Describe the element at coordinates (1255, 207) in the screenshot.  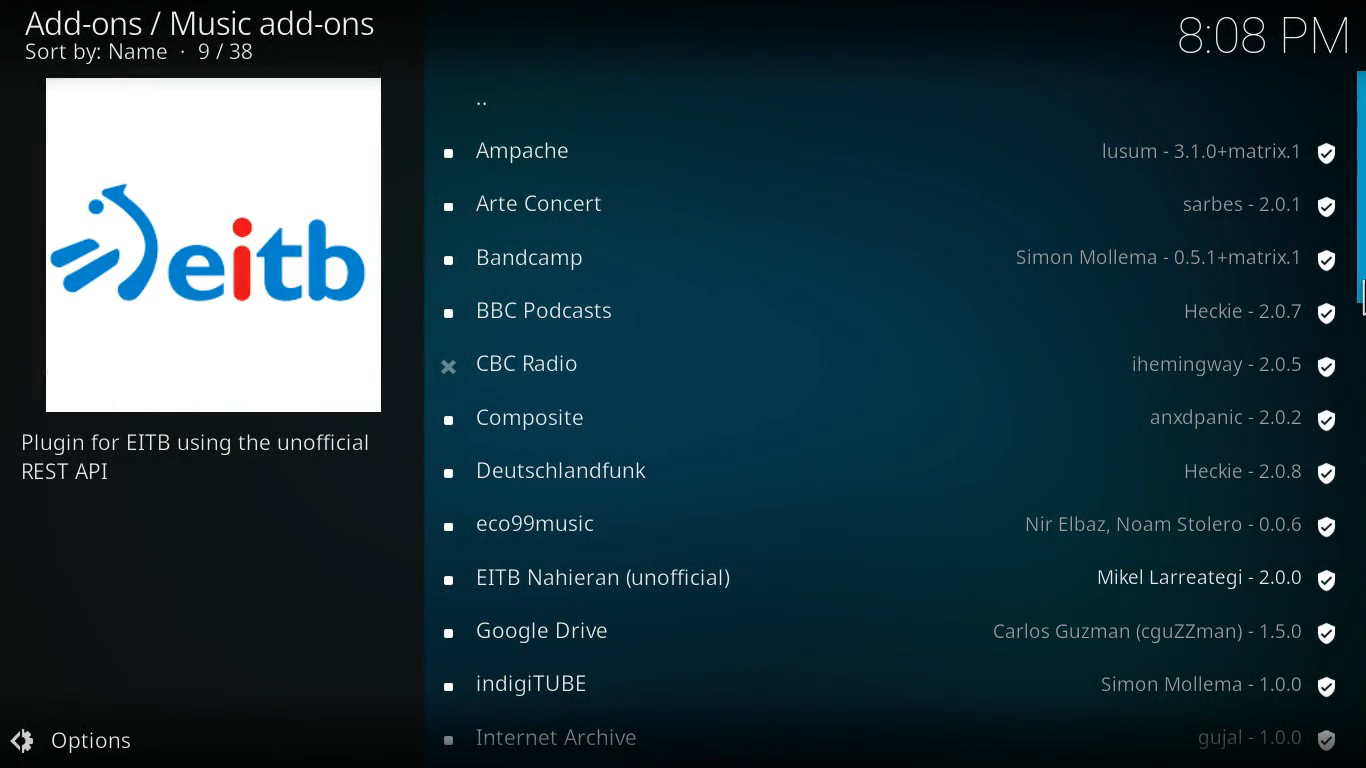
I see `provide` at that location.